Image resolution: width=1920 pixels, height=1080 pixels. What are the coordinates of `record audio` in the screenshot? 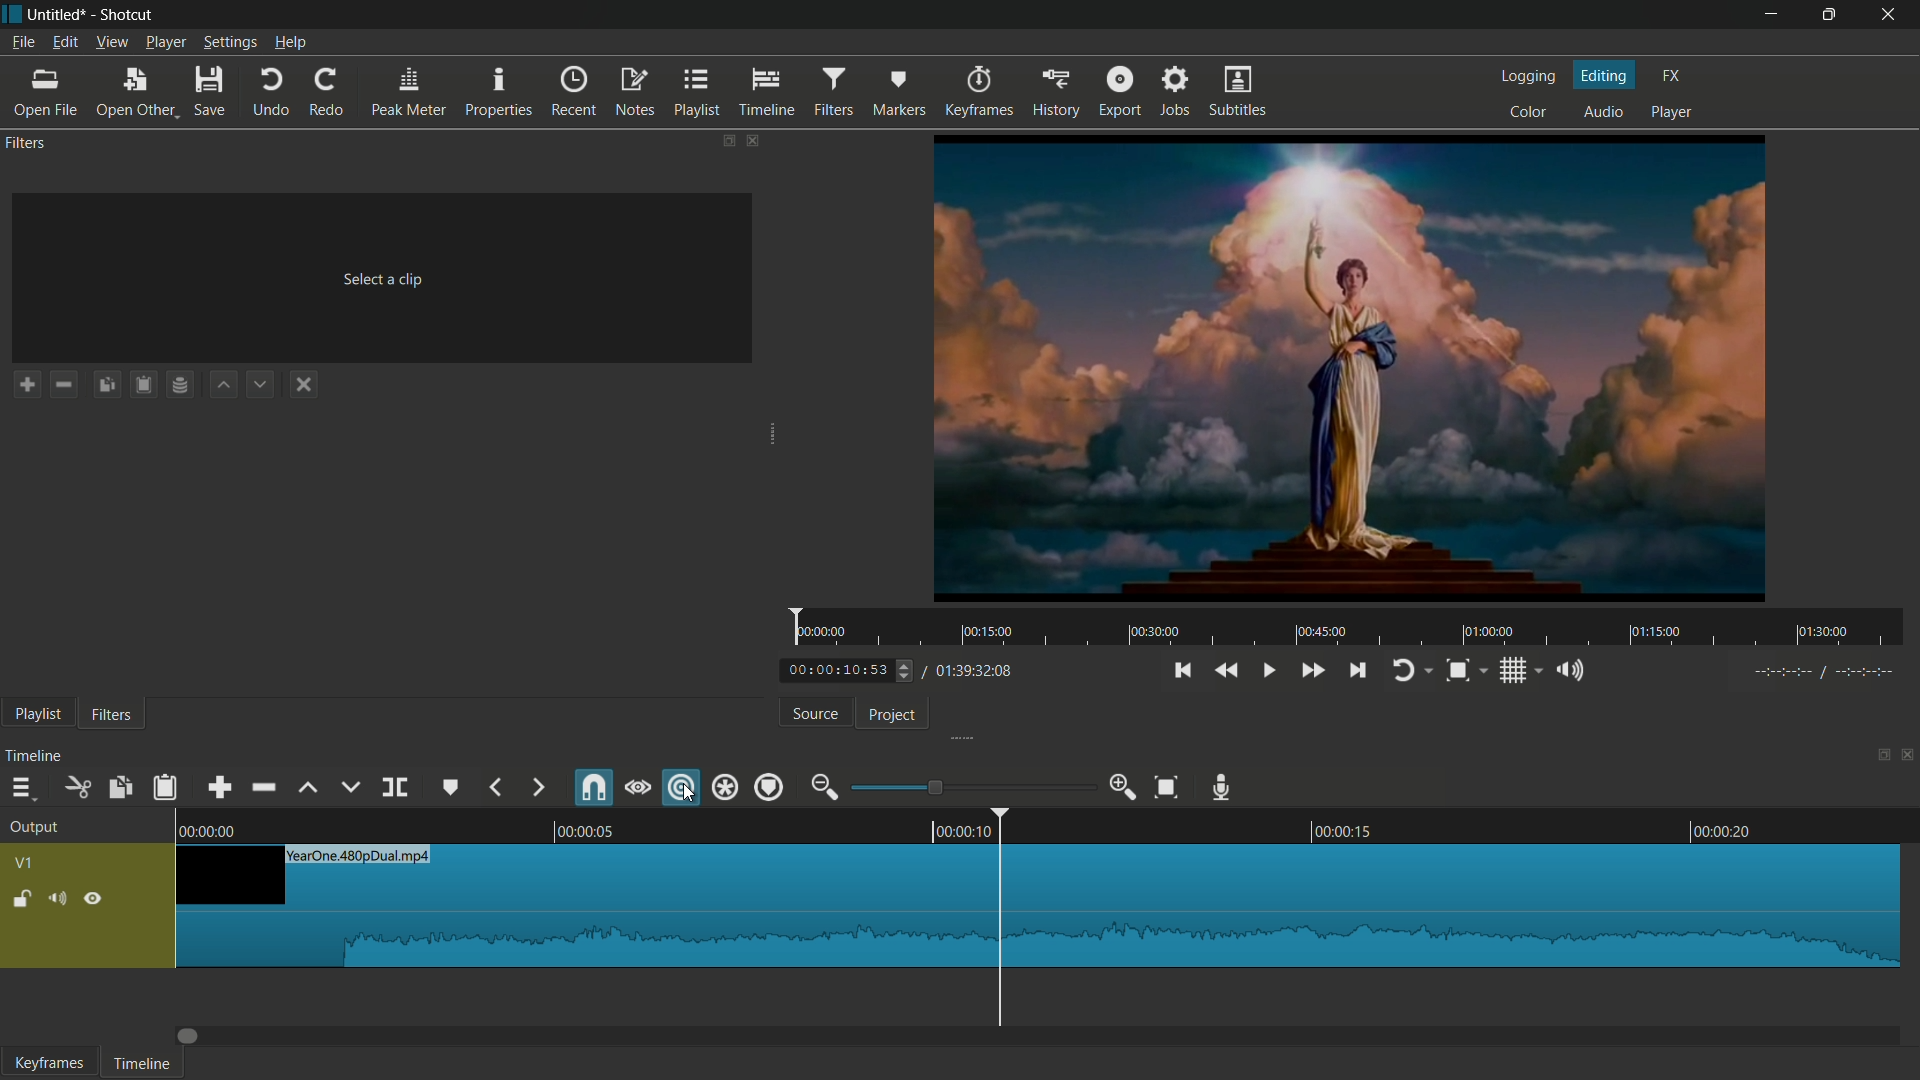 It's located at (1222, 788).